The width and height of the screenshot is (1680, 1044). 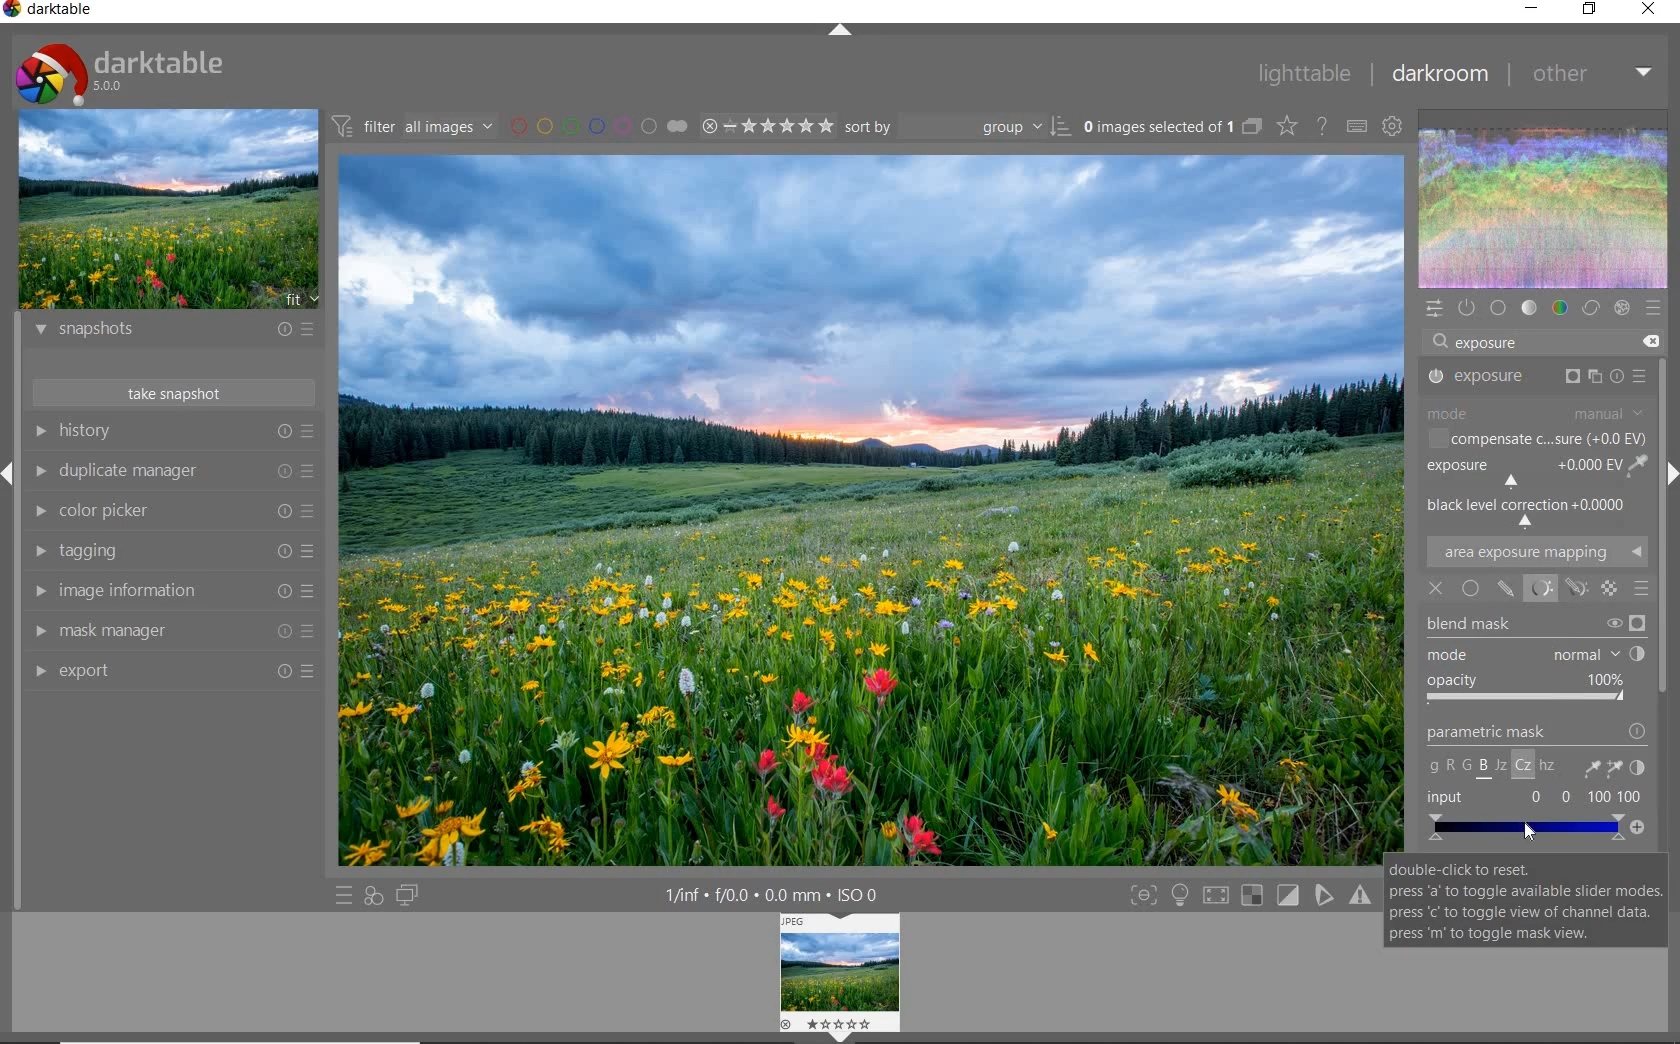 I want to click on correct, so click(x=1591, y=309).